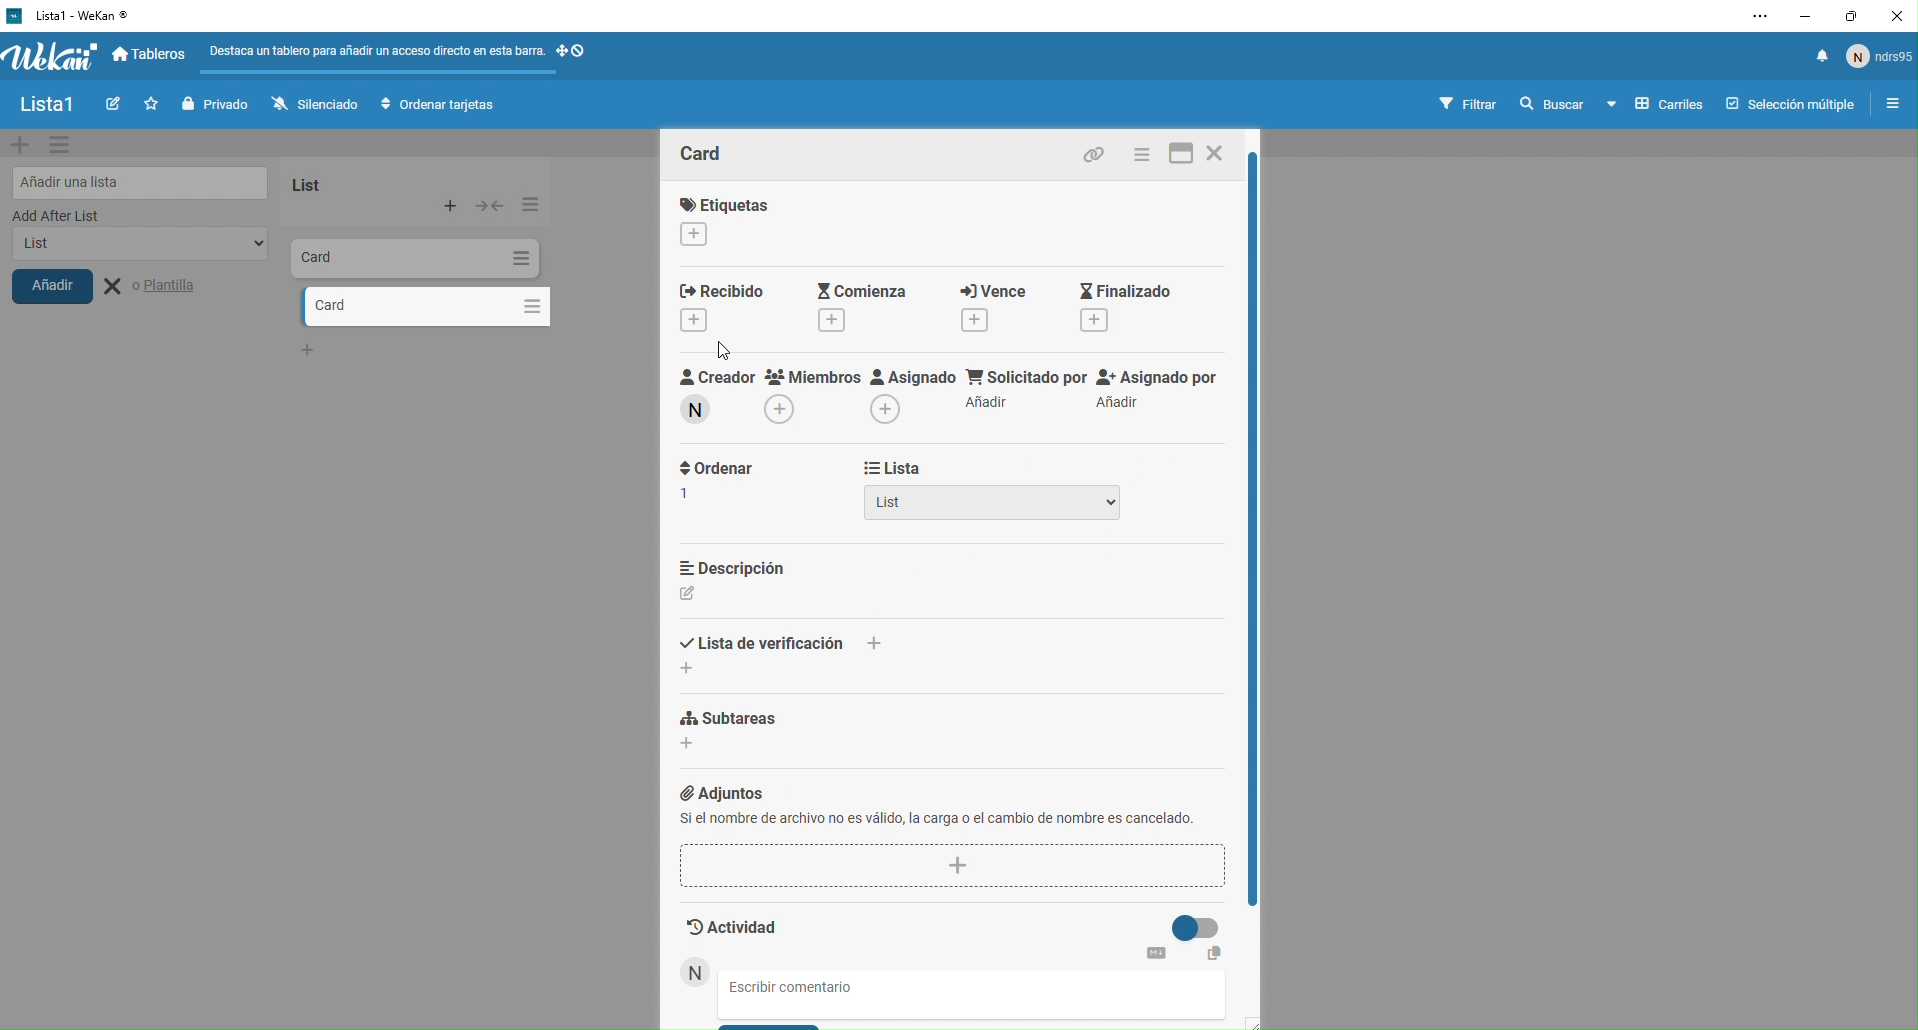 Image resolution: width=1918 pixels, height=1030 pixels. I want to click on @ Adjuntos
Si el nombre de archivo no es valido, la carga o el cambio de nombre es cancelado.
i i |, so click(951, 833).